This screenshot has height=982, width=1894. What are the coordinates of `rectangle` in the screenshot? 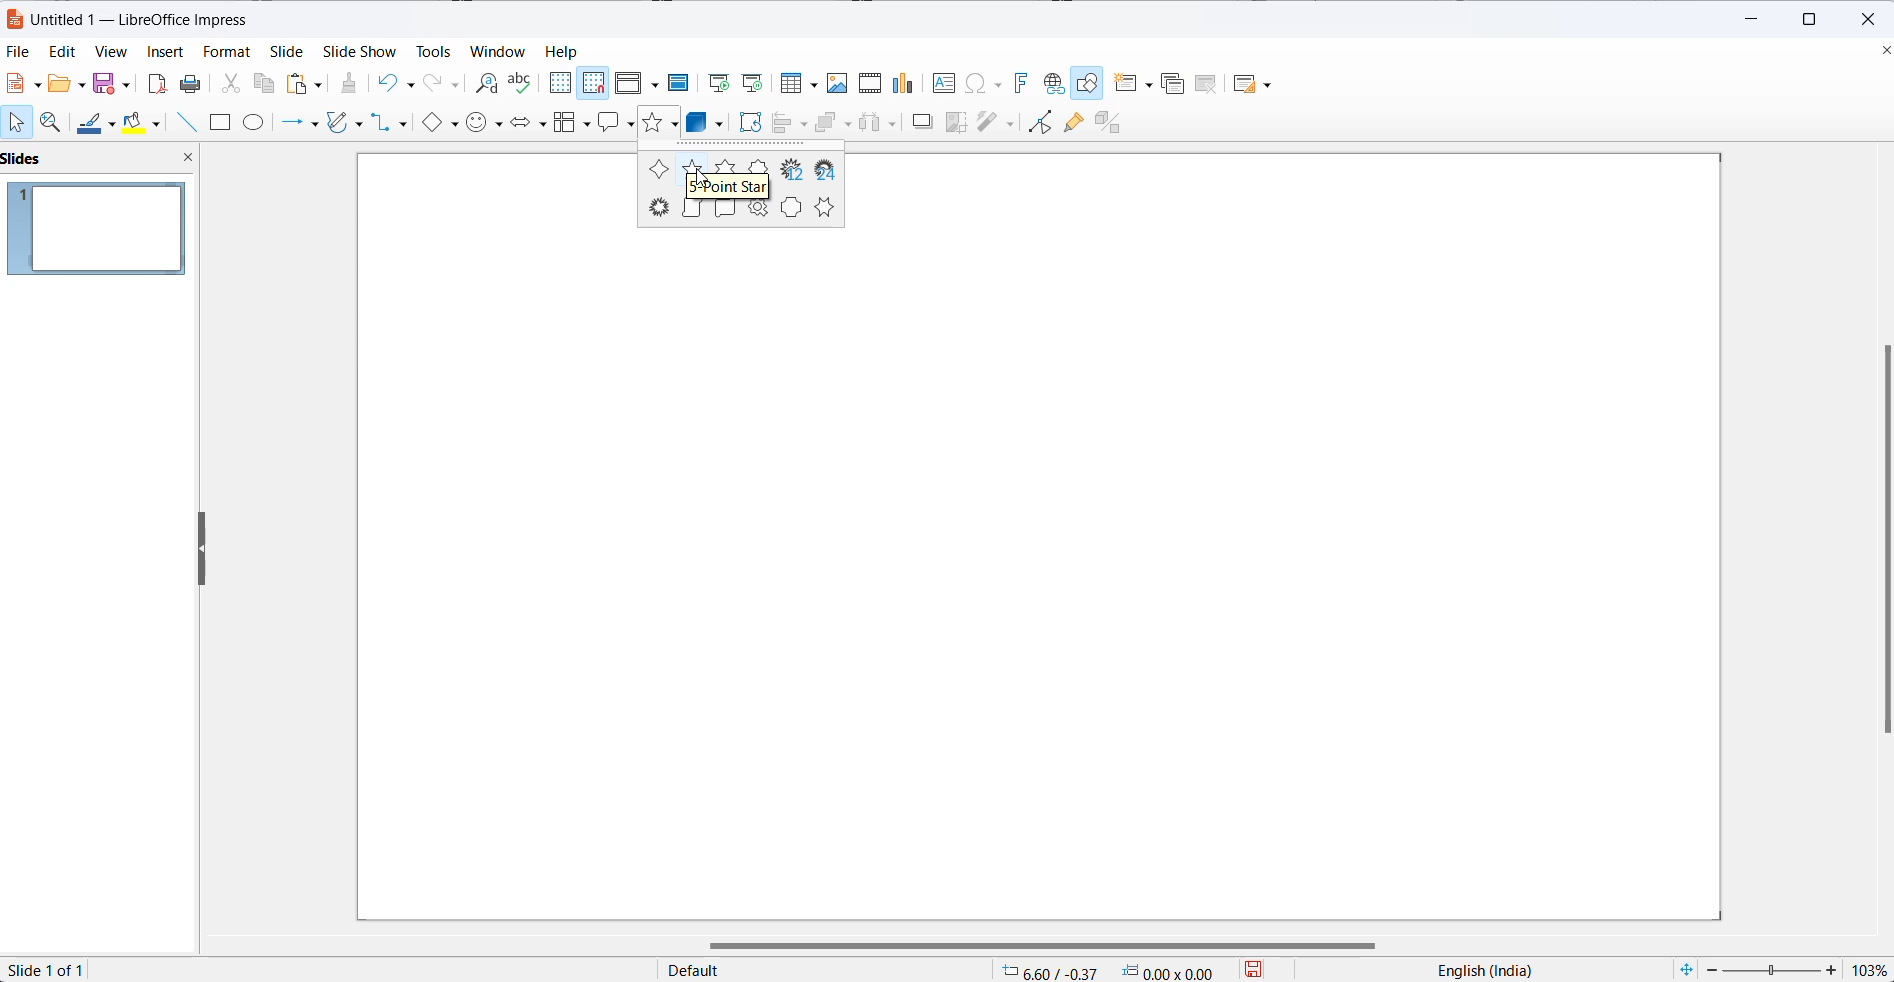 It's located at (223, 124).